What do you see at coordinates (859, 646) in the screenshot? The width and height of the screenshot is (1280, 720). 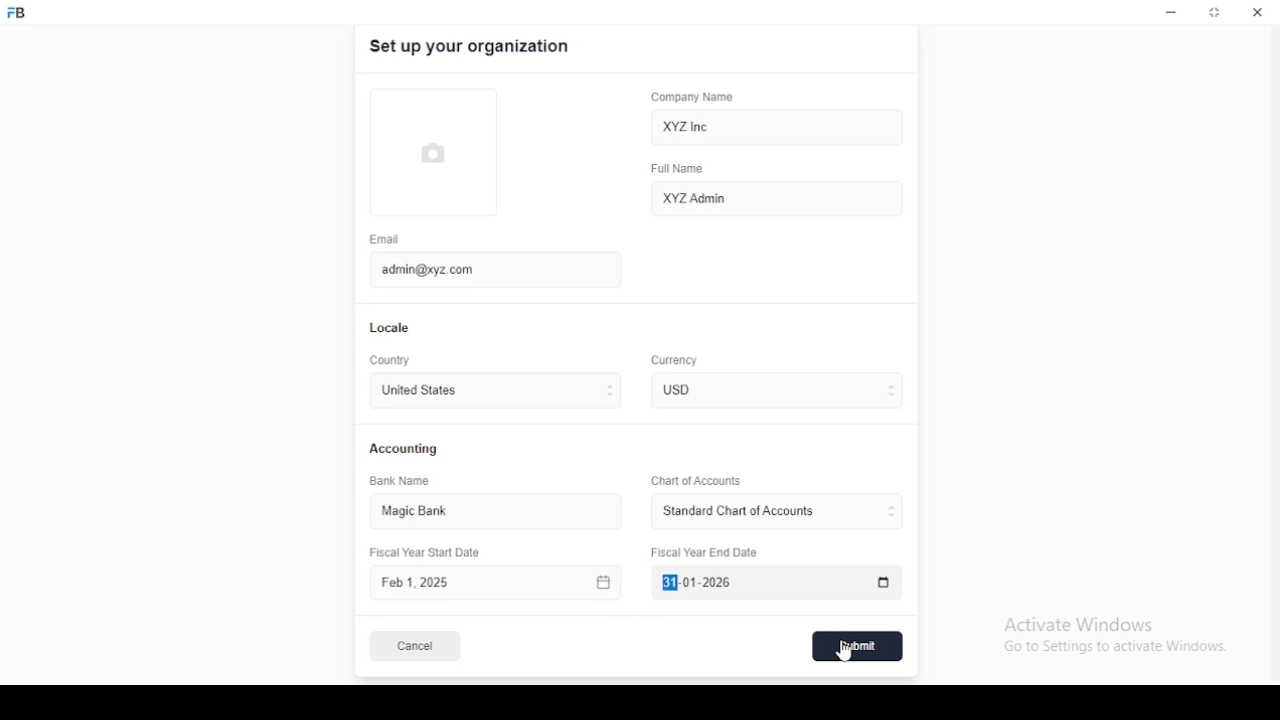 I see `submit` at bounding box center [859, 646].